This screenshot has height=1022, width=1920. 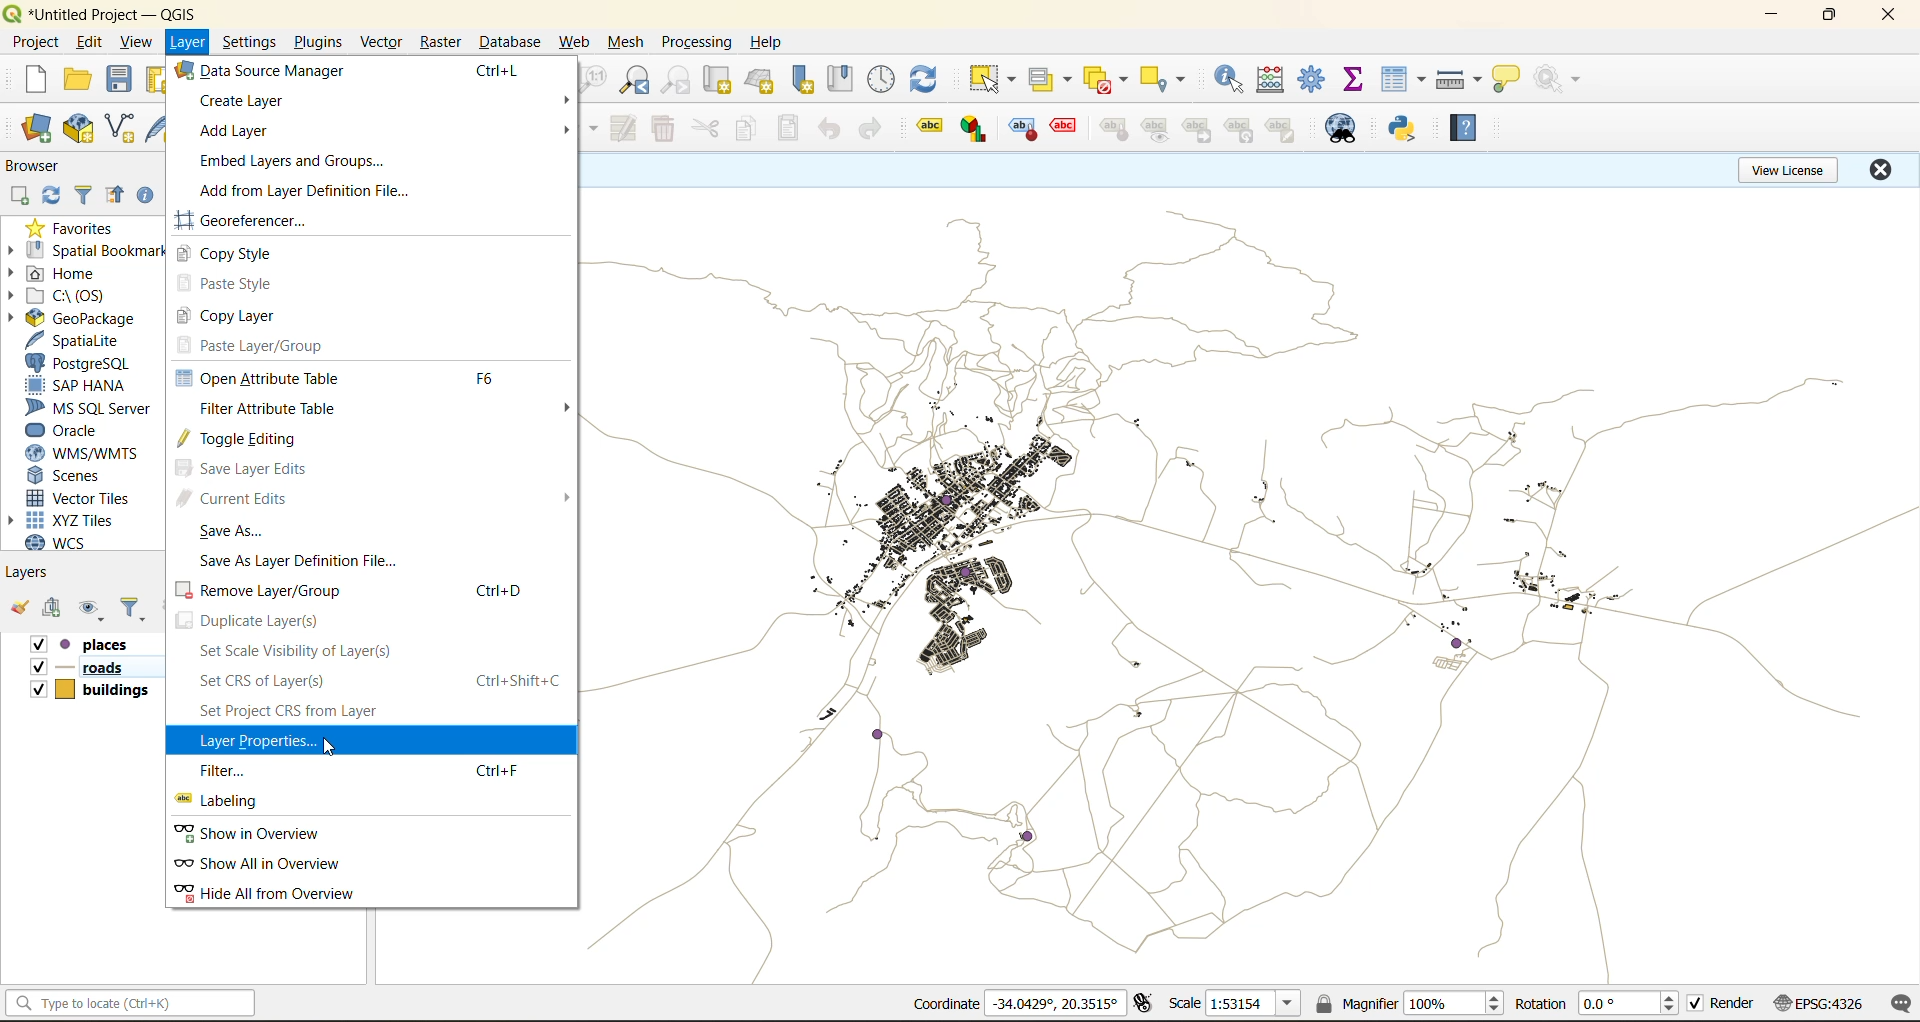 What do you see at coordinates (247, 285) in the screenshot?
I see `paste style` at bounding box center [247, 285].